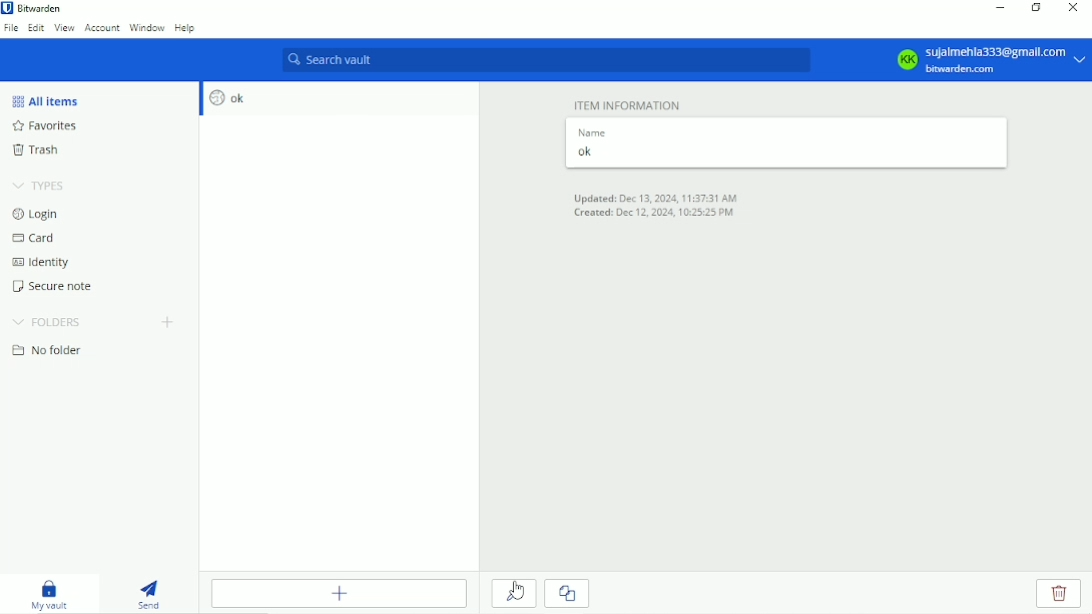  I want to click on ok, so click(779, 152).